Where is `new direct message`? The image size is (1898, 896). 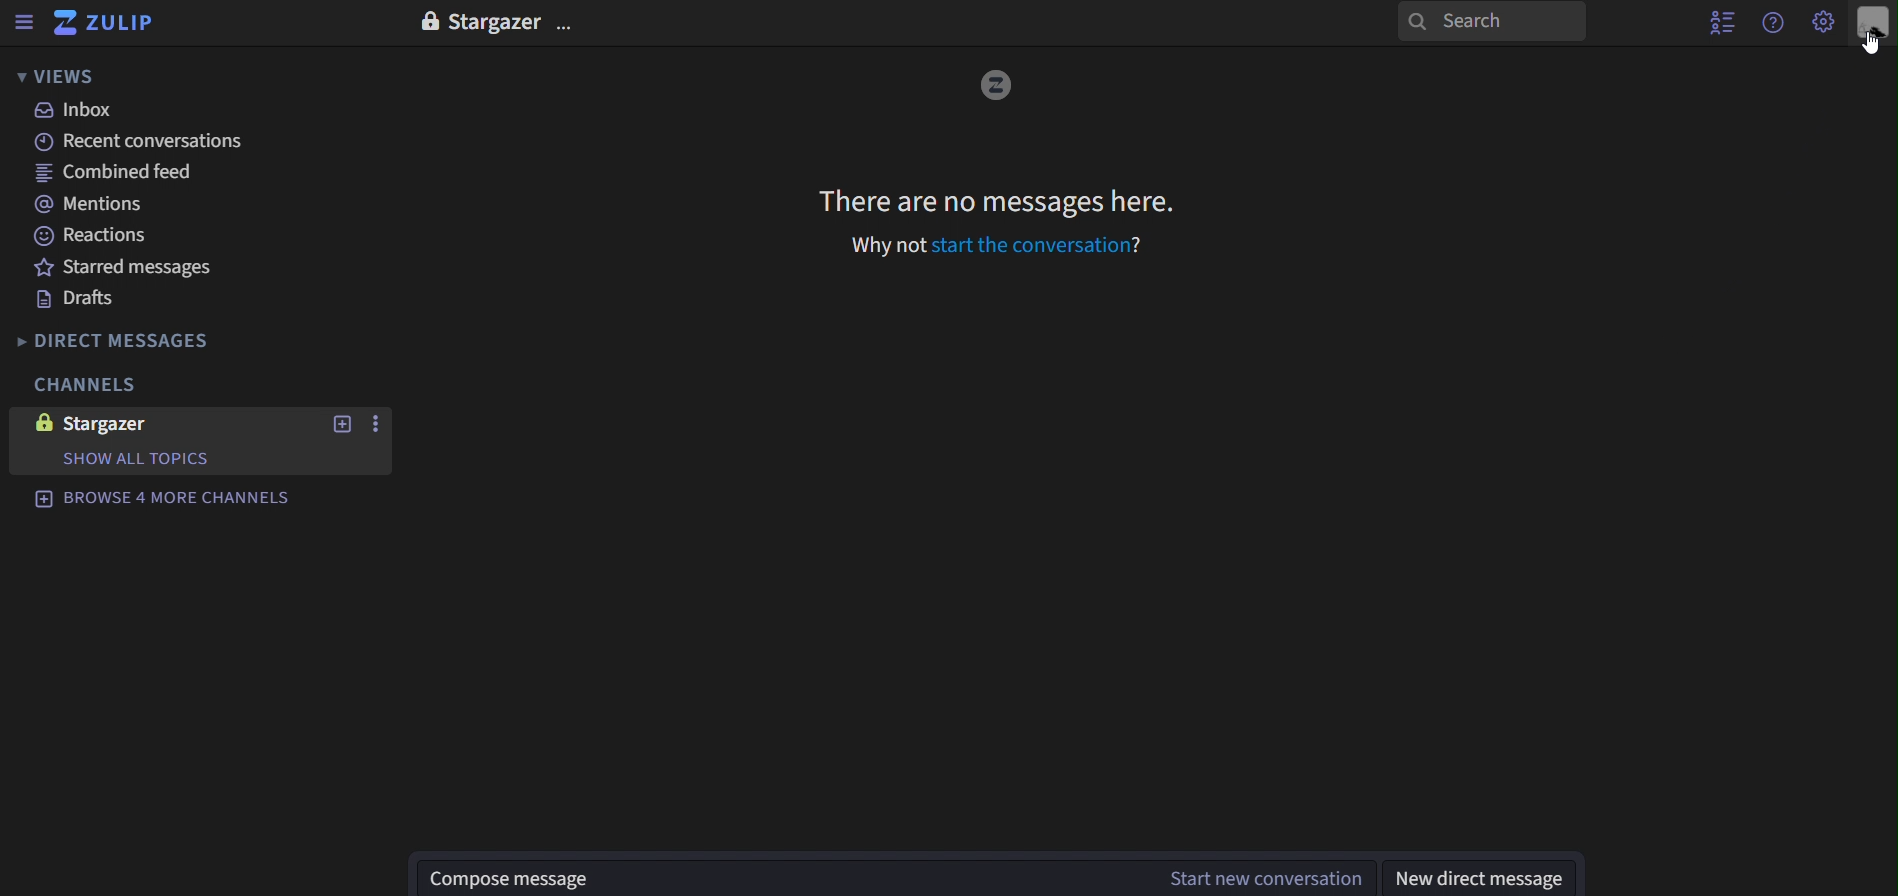
new direct message is located at coordinates (1481, 877).